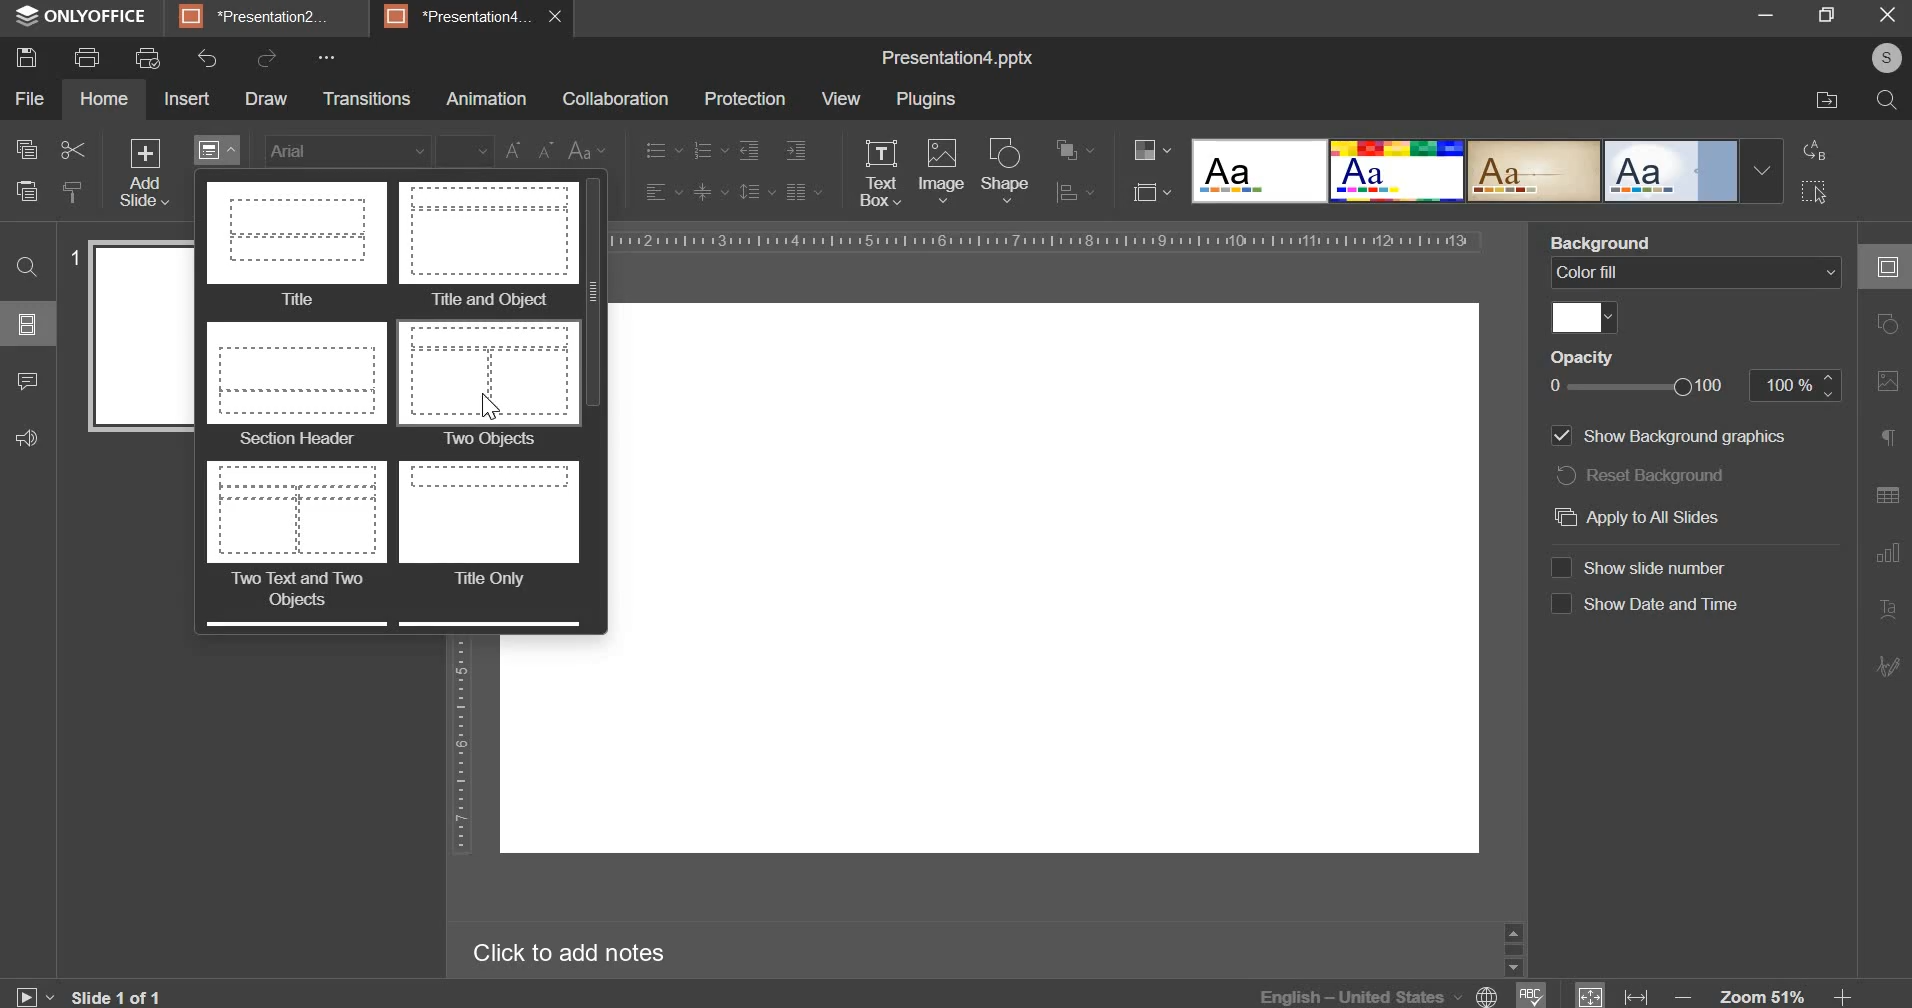 The image size is (1912, 1008). Describe the element at coordinates (466, 150) in the screenshot. I see `font size` at that location.